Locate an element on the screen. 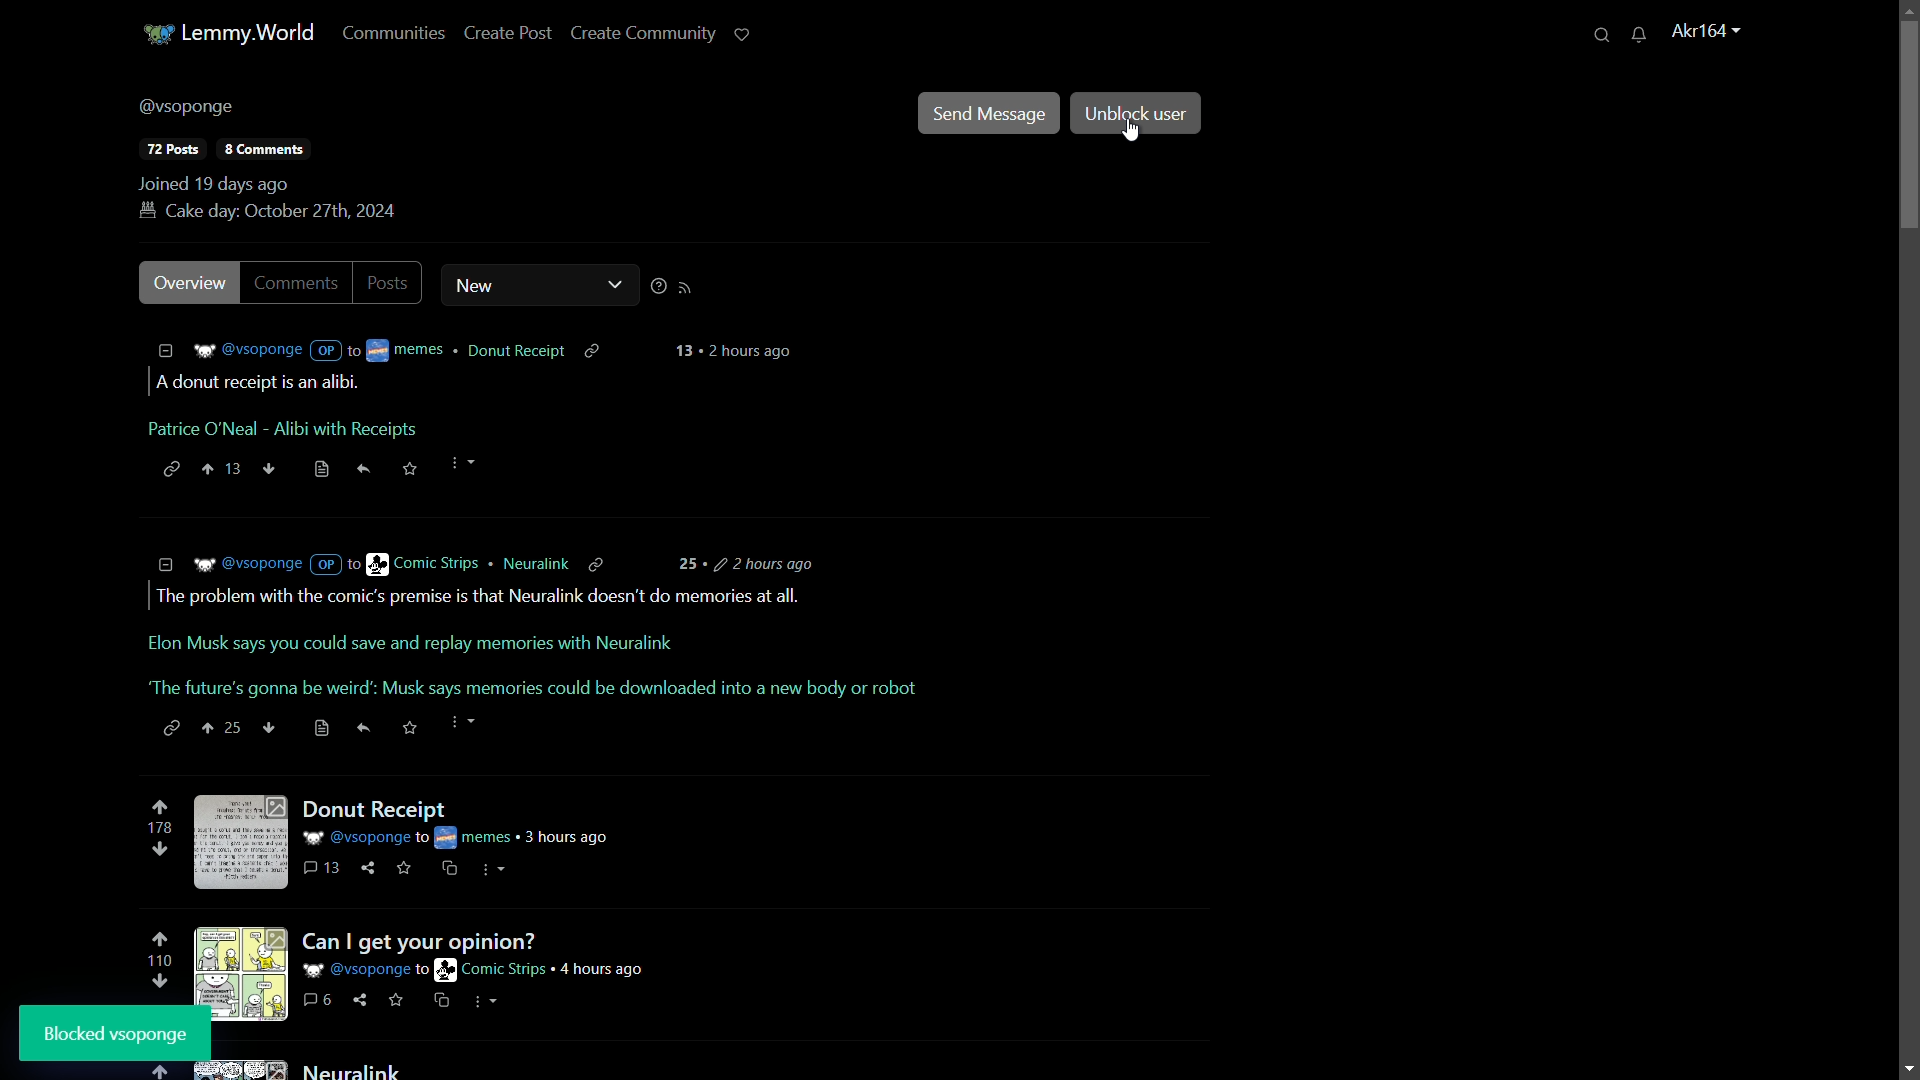 The height and width of the screenshot is (1080, 1920). number of votes is located at coordinates (164, 827).